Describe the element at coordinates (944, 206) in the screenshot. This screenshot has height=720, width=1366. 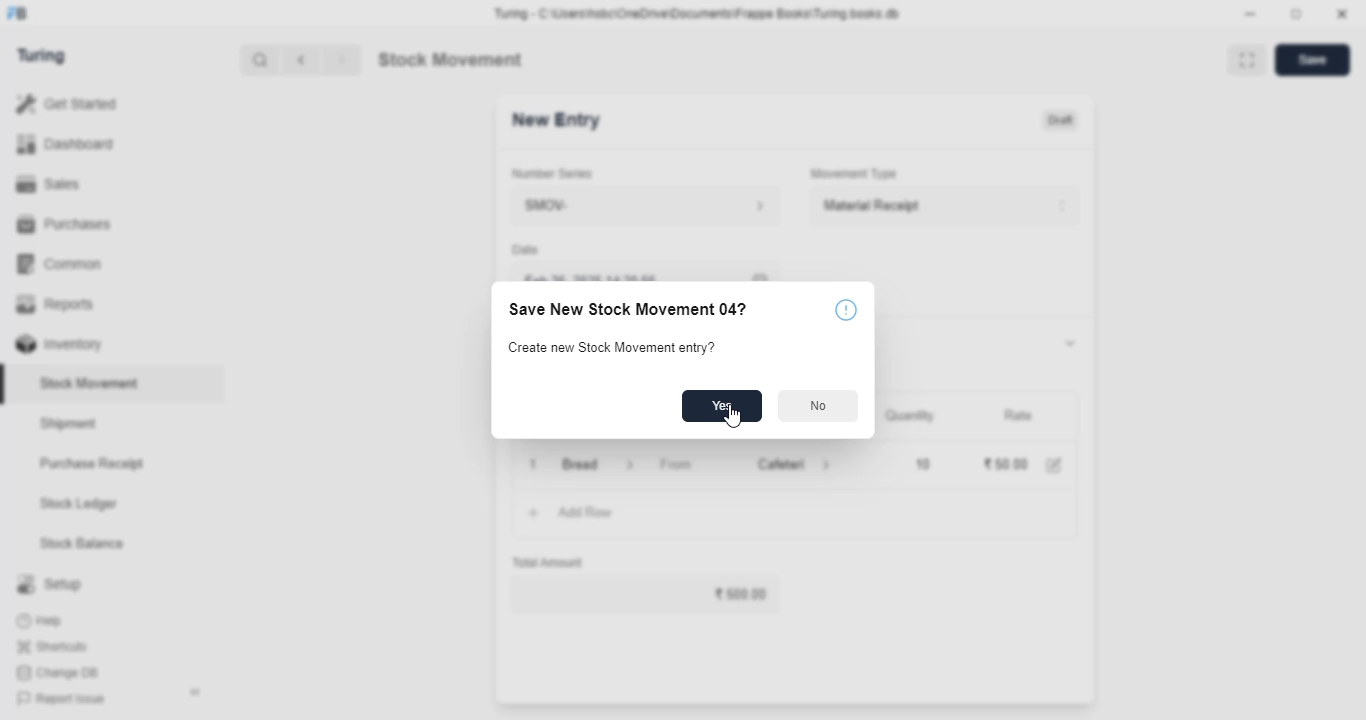
I see `material receipt` at that location.